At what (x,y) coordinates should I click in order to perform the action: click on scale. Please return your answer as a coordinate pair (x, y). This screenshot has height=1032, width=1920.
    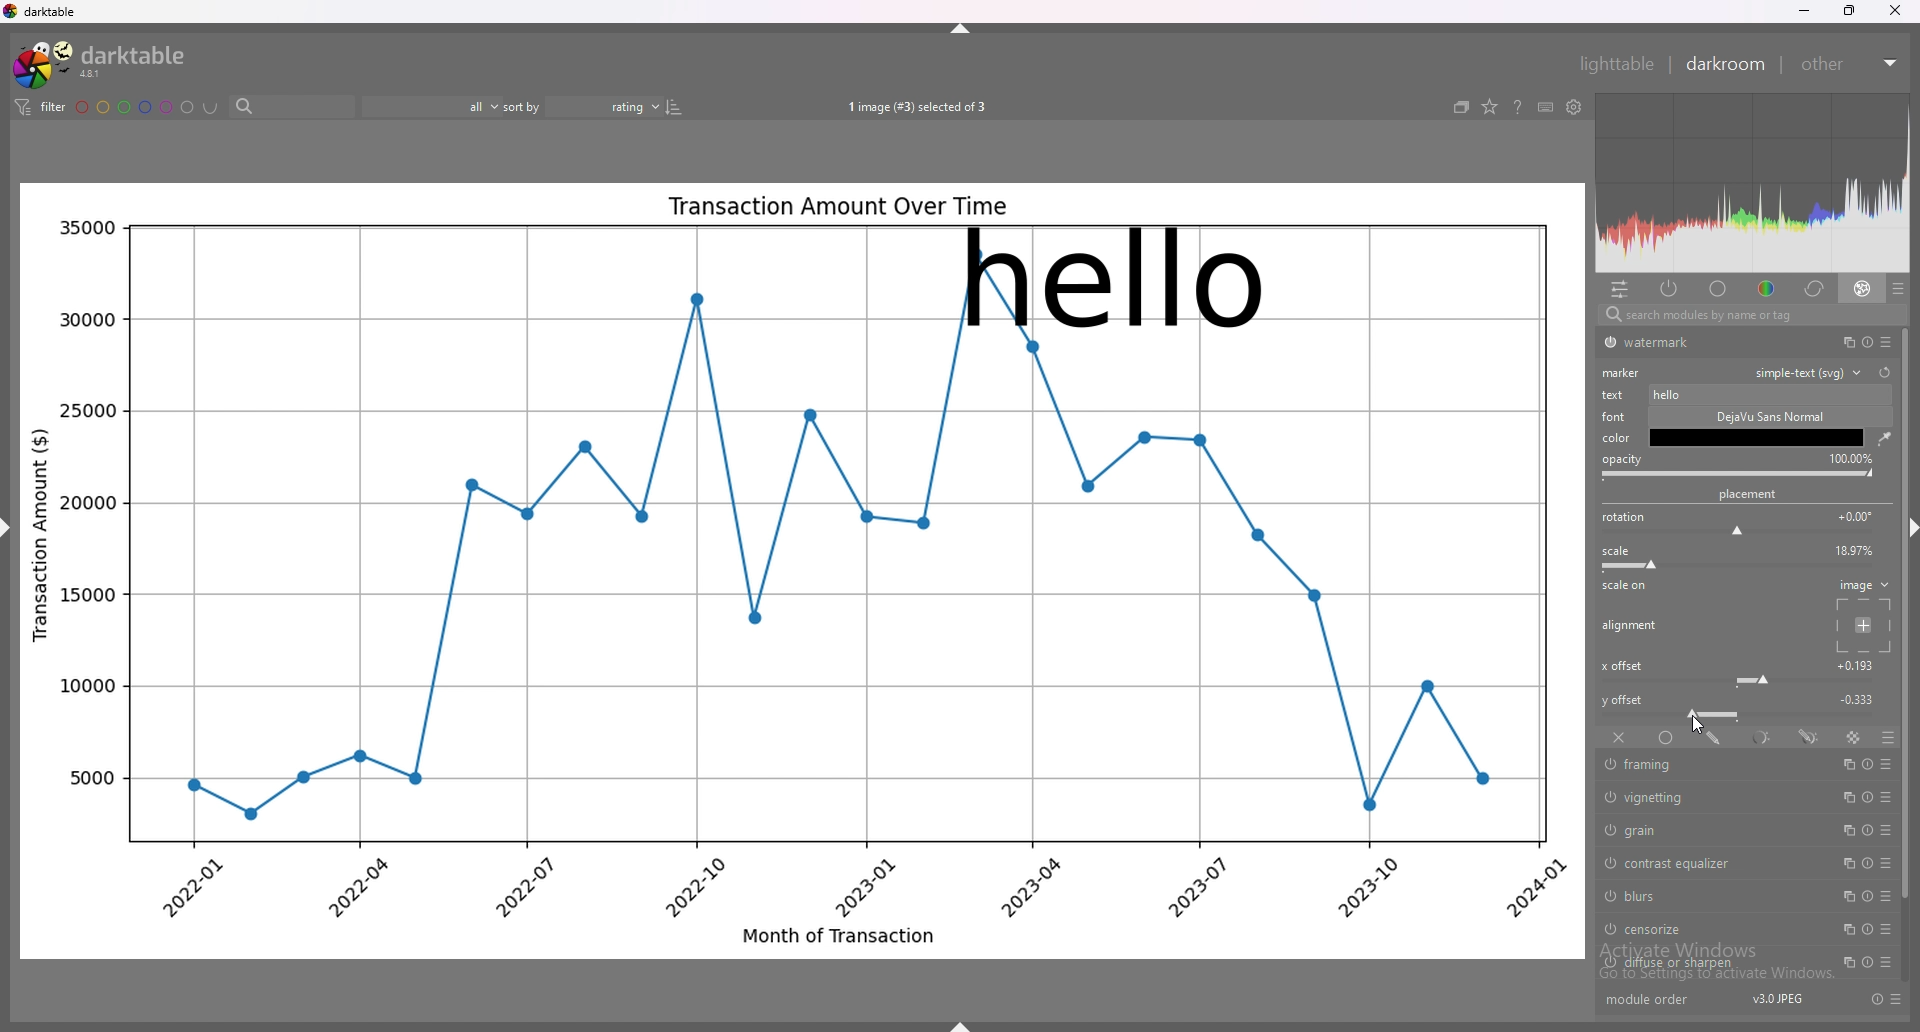
    Looking at the image, I should click on (1616, 551).